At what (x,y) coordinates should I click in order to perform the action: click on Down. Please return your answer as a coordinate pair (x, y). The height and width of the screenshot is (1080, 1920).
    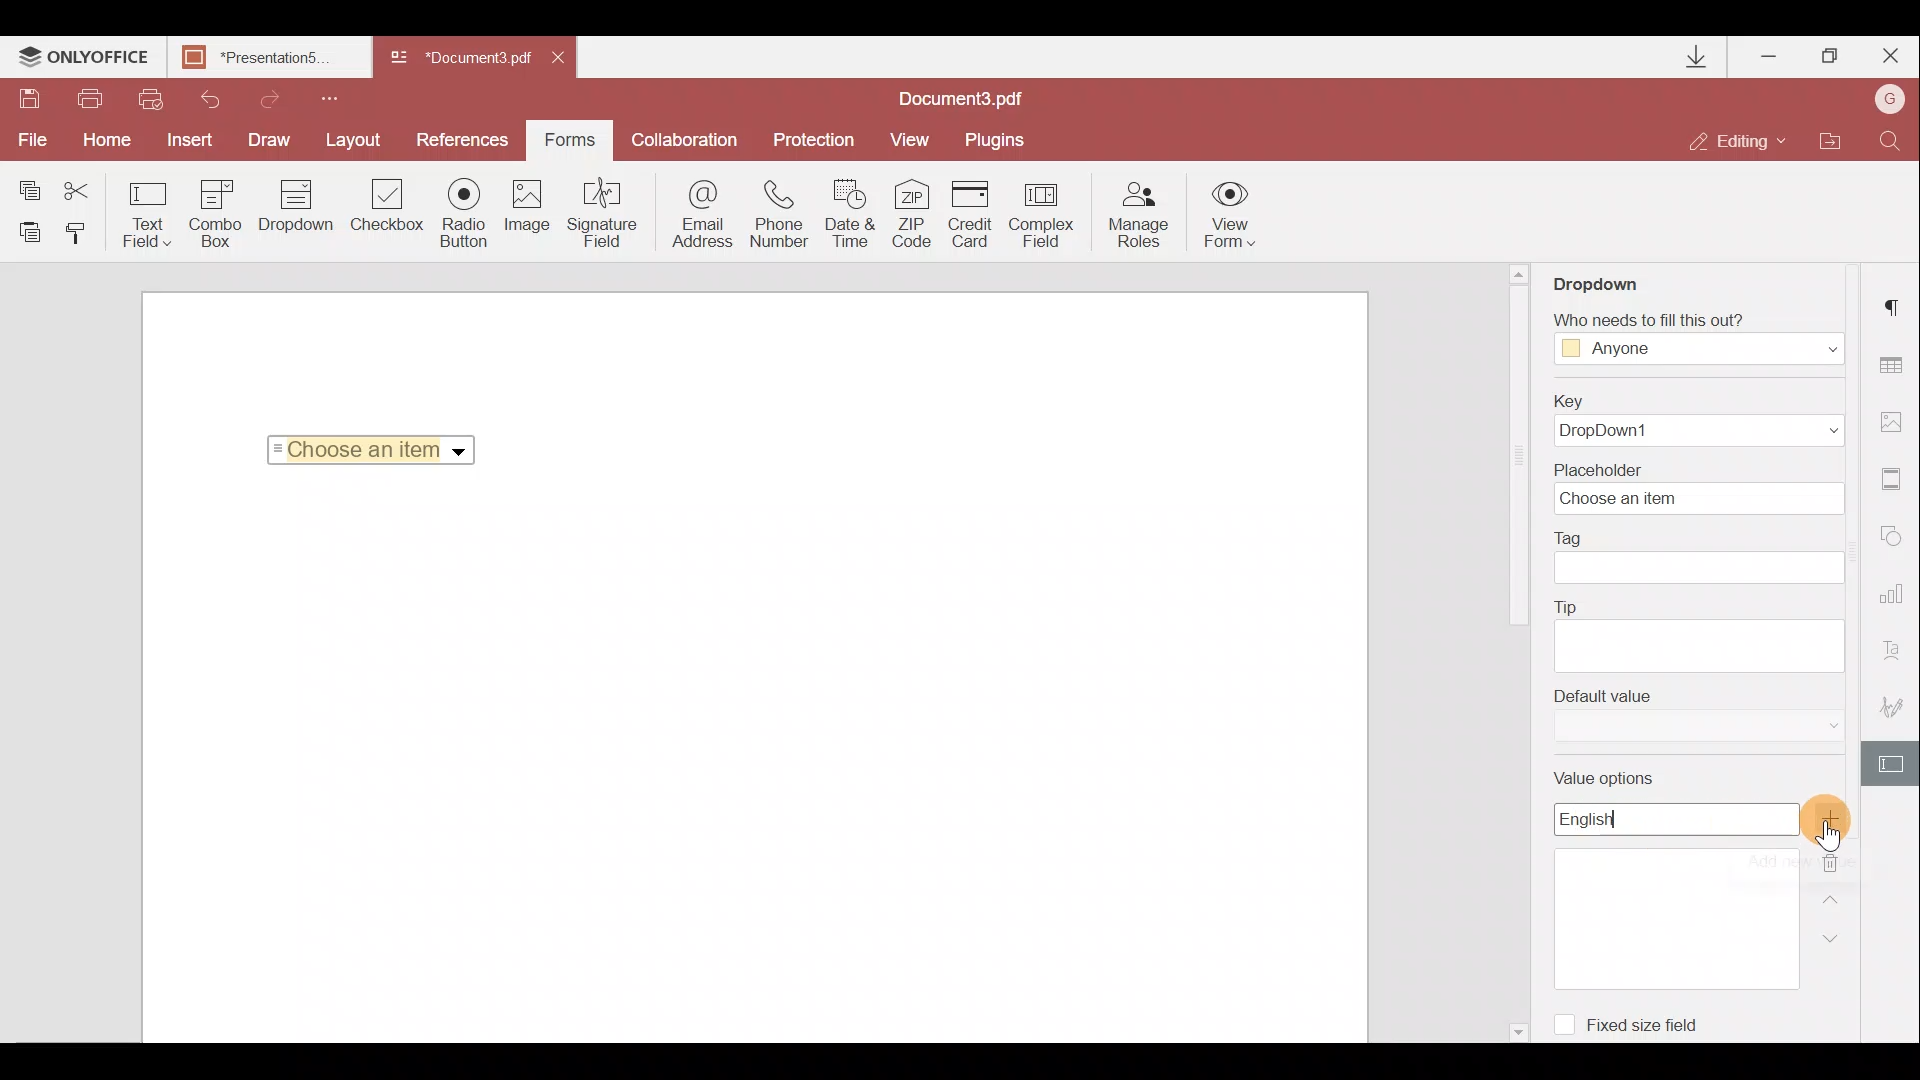
    Looking at the image, I should click on (1837, 937).